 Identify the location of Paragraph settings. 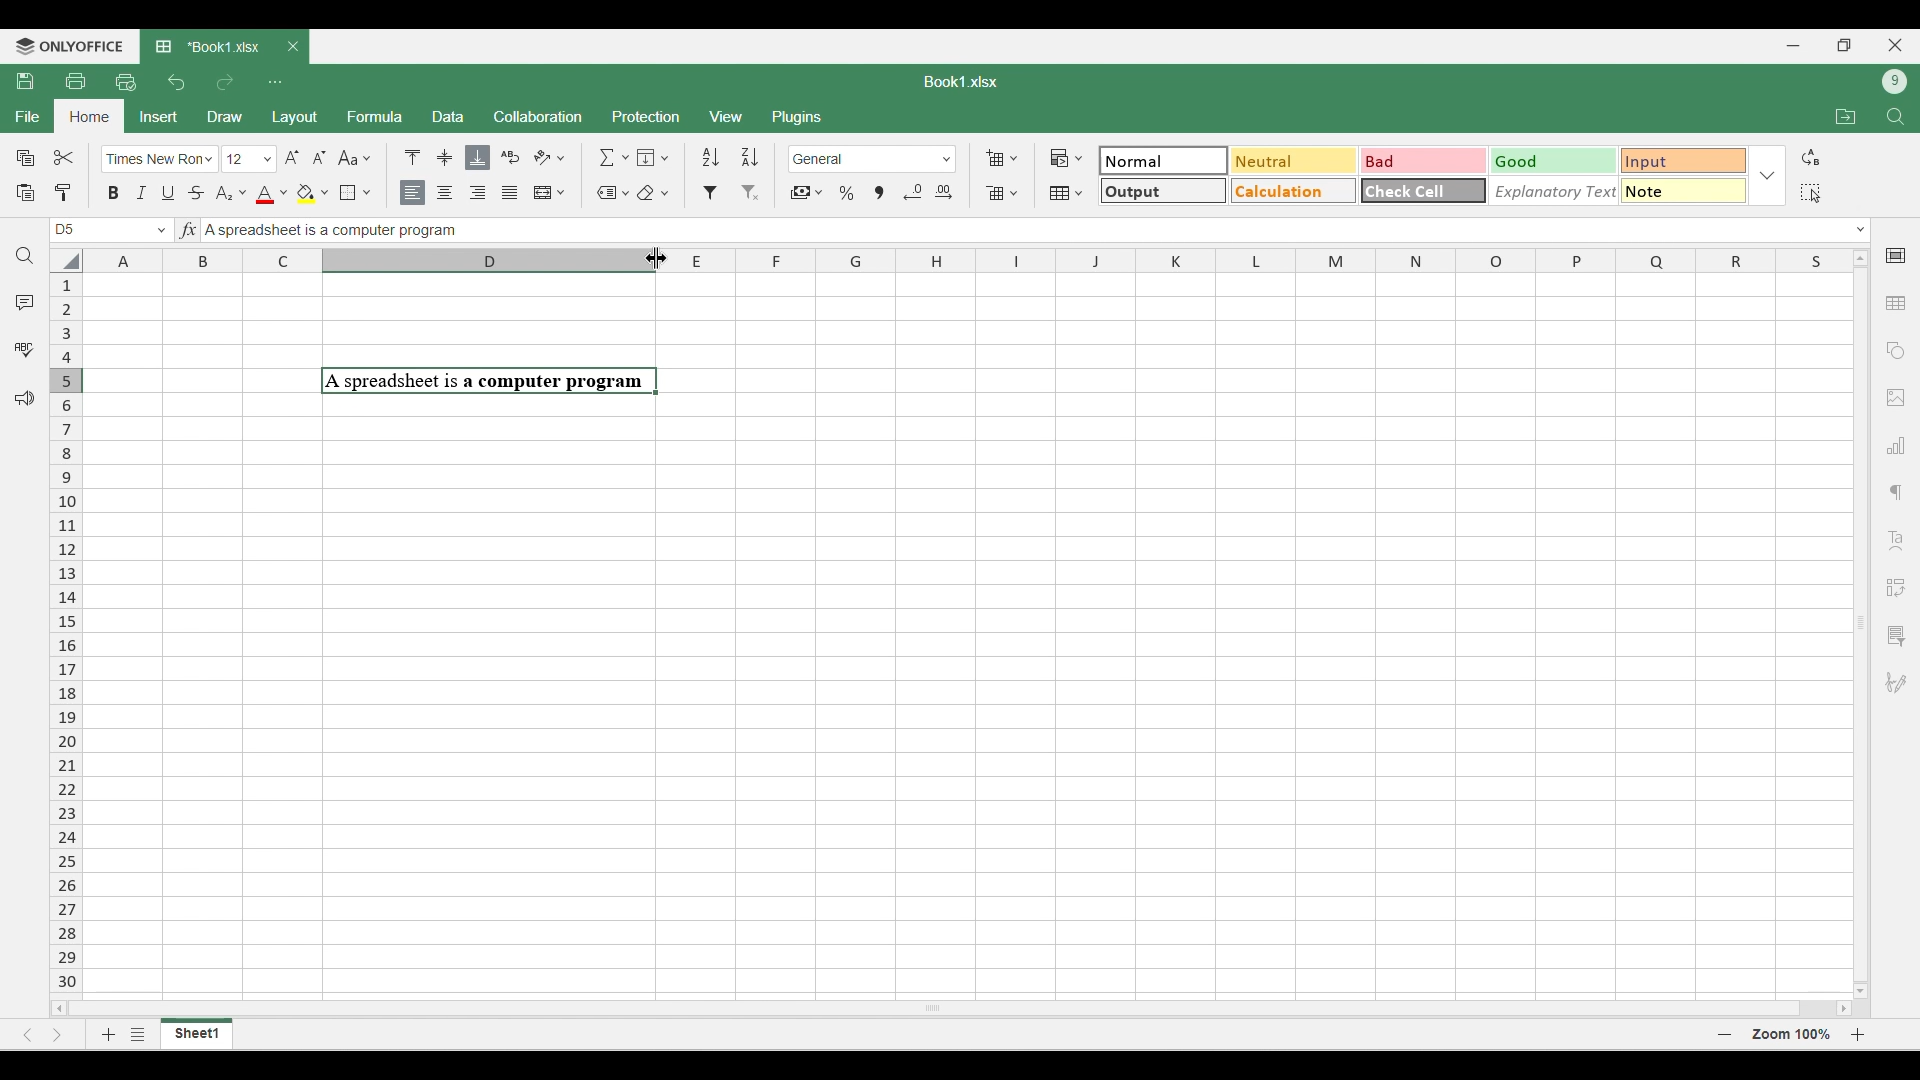
(1896, 493).